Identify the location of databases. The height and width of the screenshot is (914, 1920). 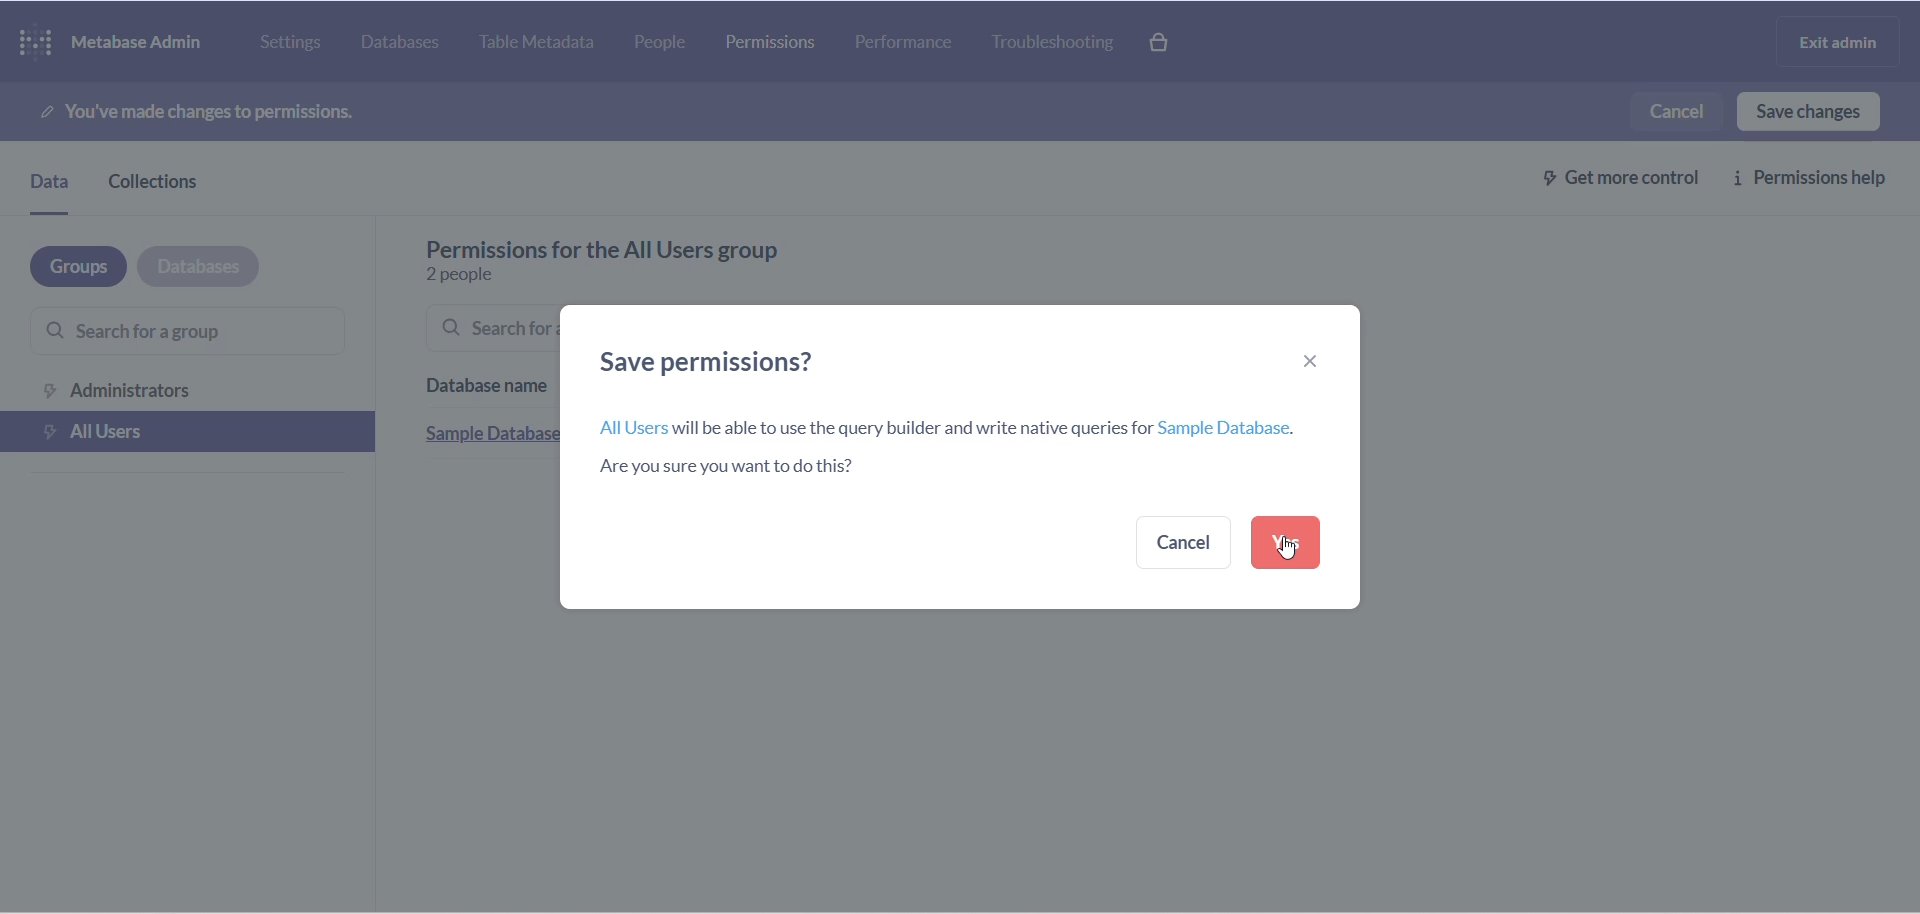
(405, 45).